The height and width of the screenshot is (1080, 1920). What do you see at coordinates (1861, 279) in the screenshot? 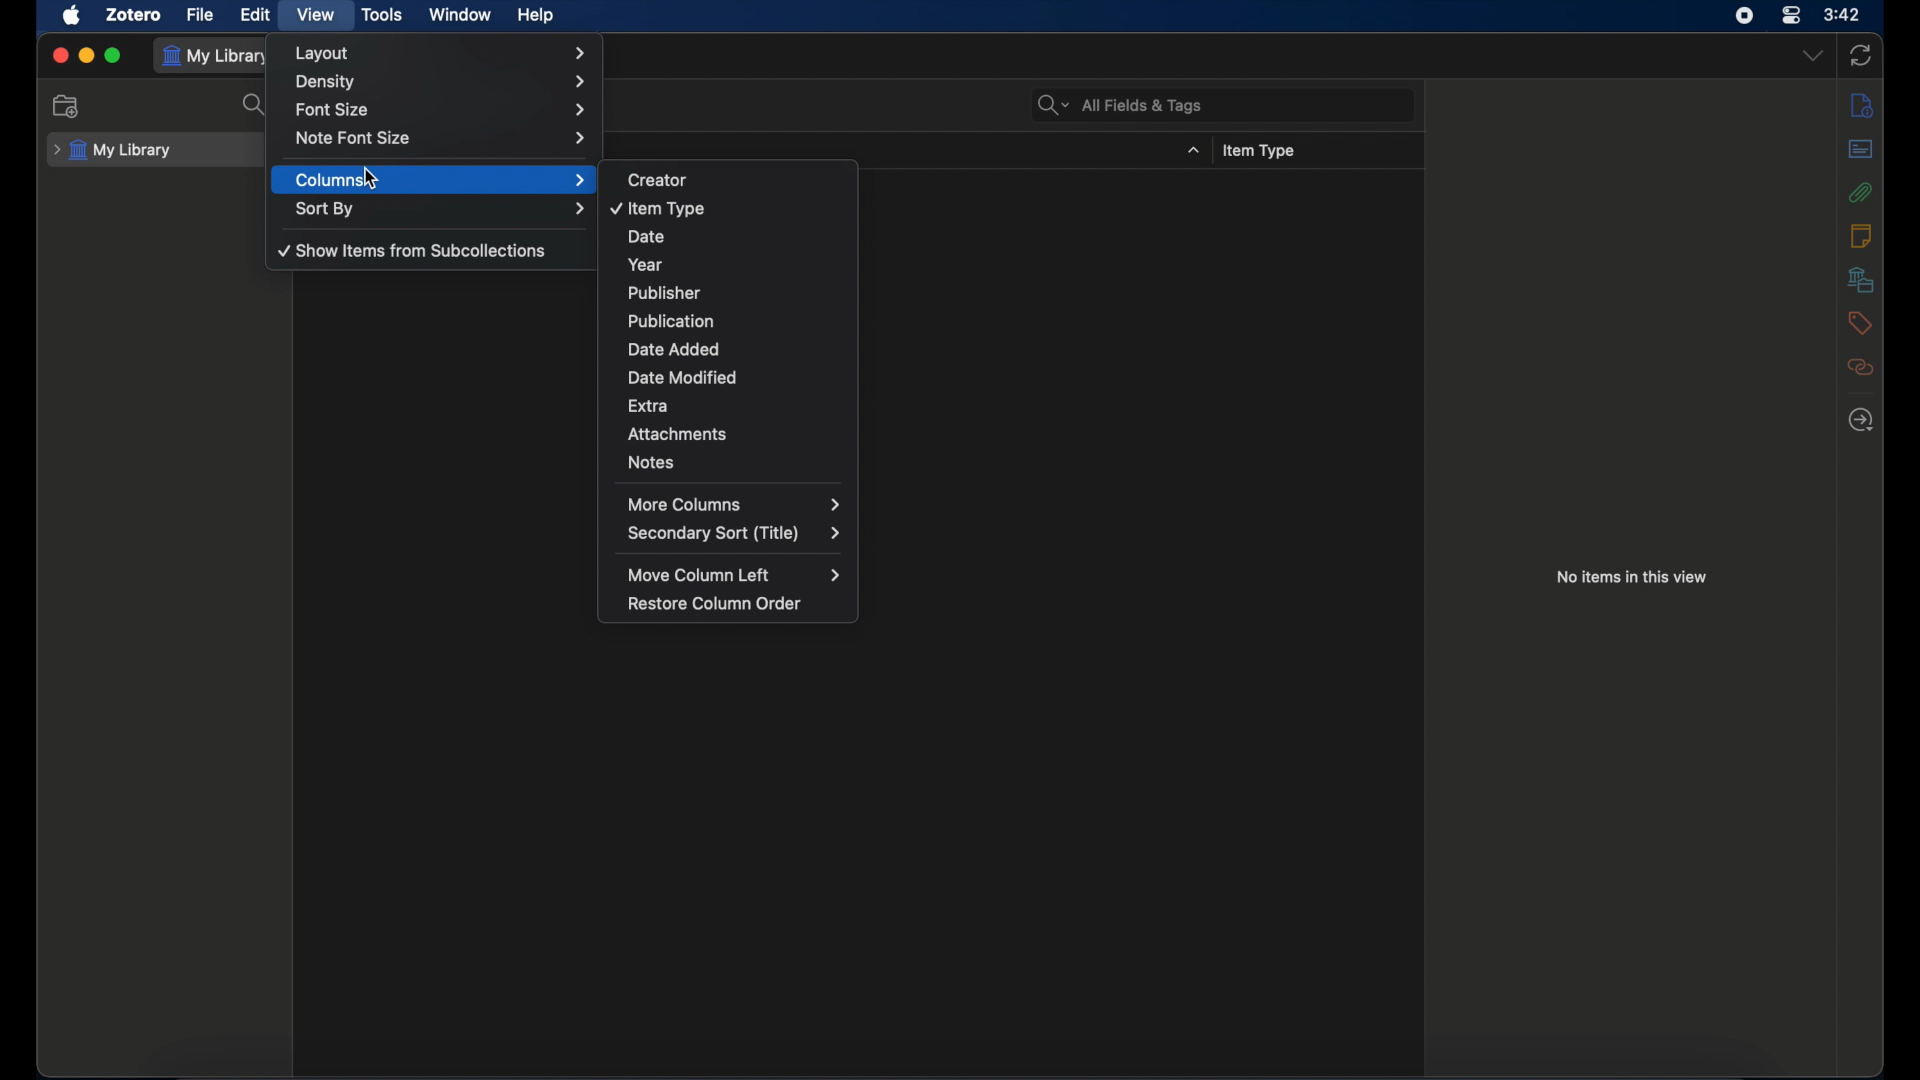
I see `libraries` at bounding box center [1861, 279].